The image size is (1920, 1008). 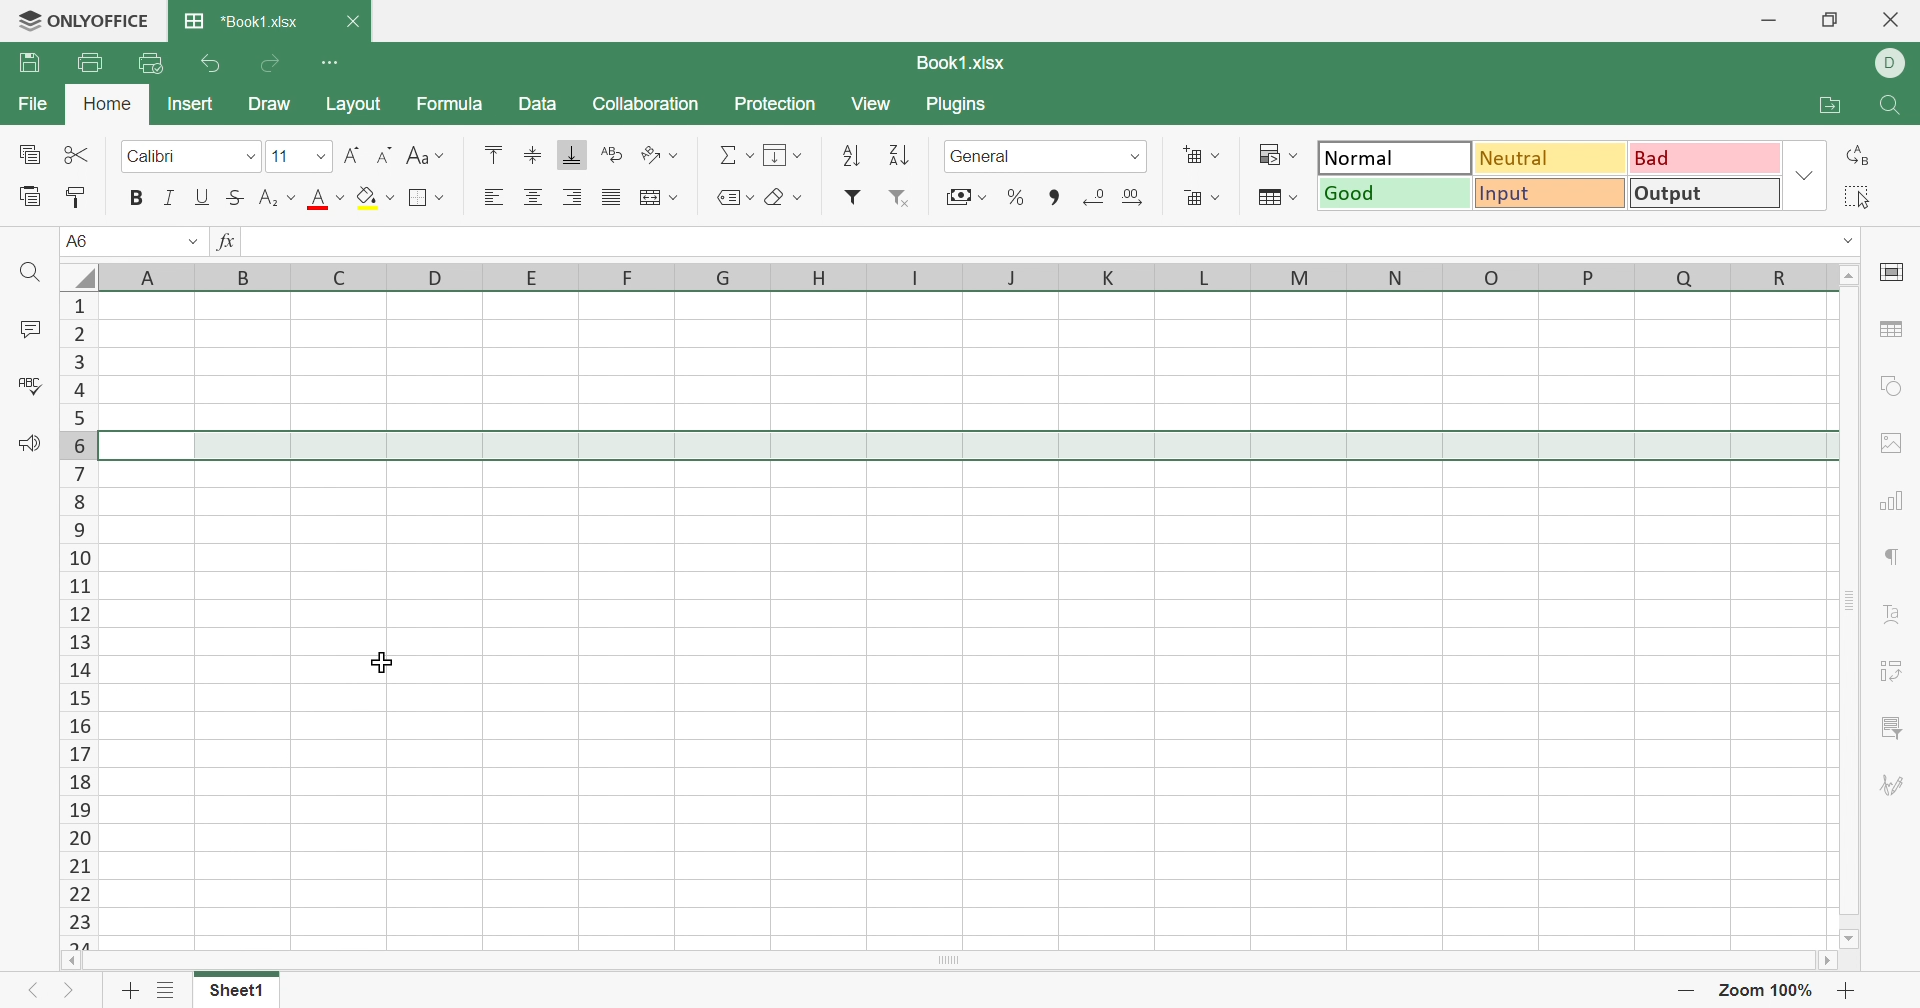 What do you see at coordinates (909, 199) in the screenshot?
I see `Remove style` at bounding box center [909, 199].